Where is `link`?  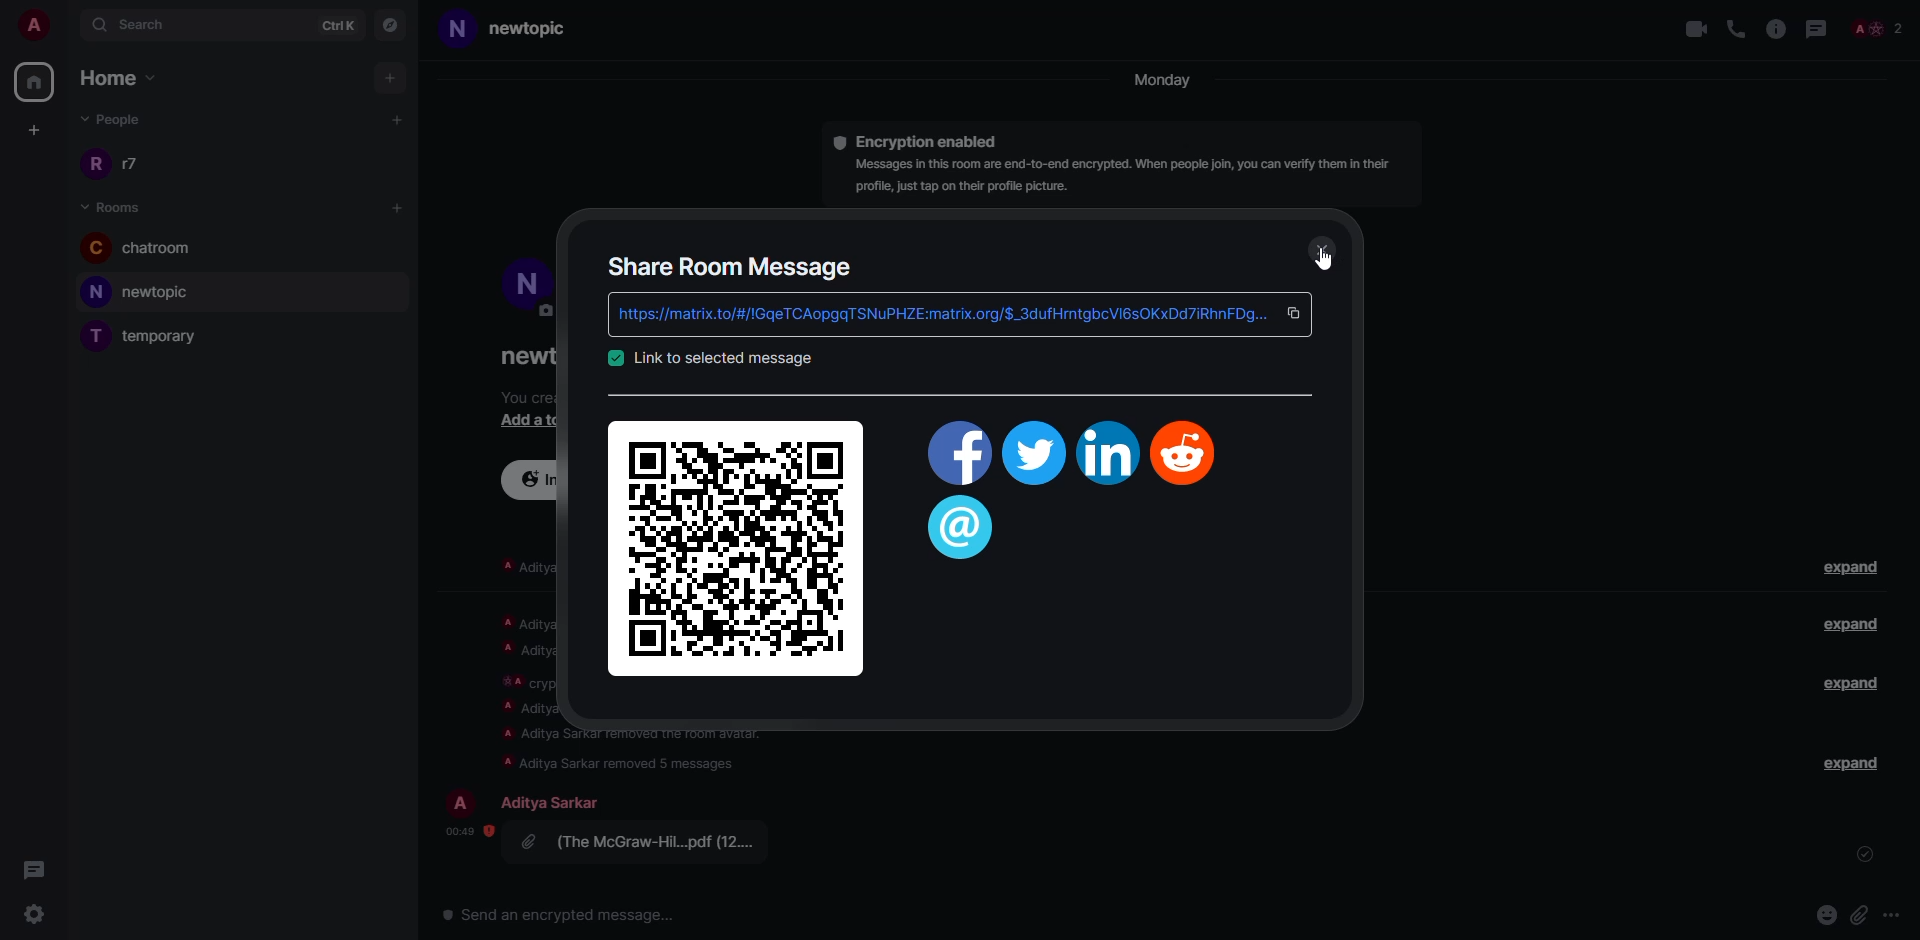 link is located at coordinates (722, 358).